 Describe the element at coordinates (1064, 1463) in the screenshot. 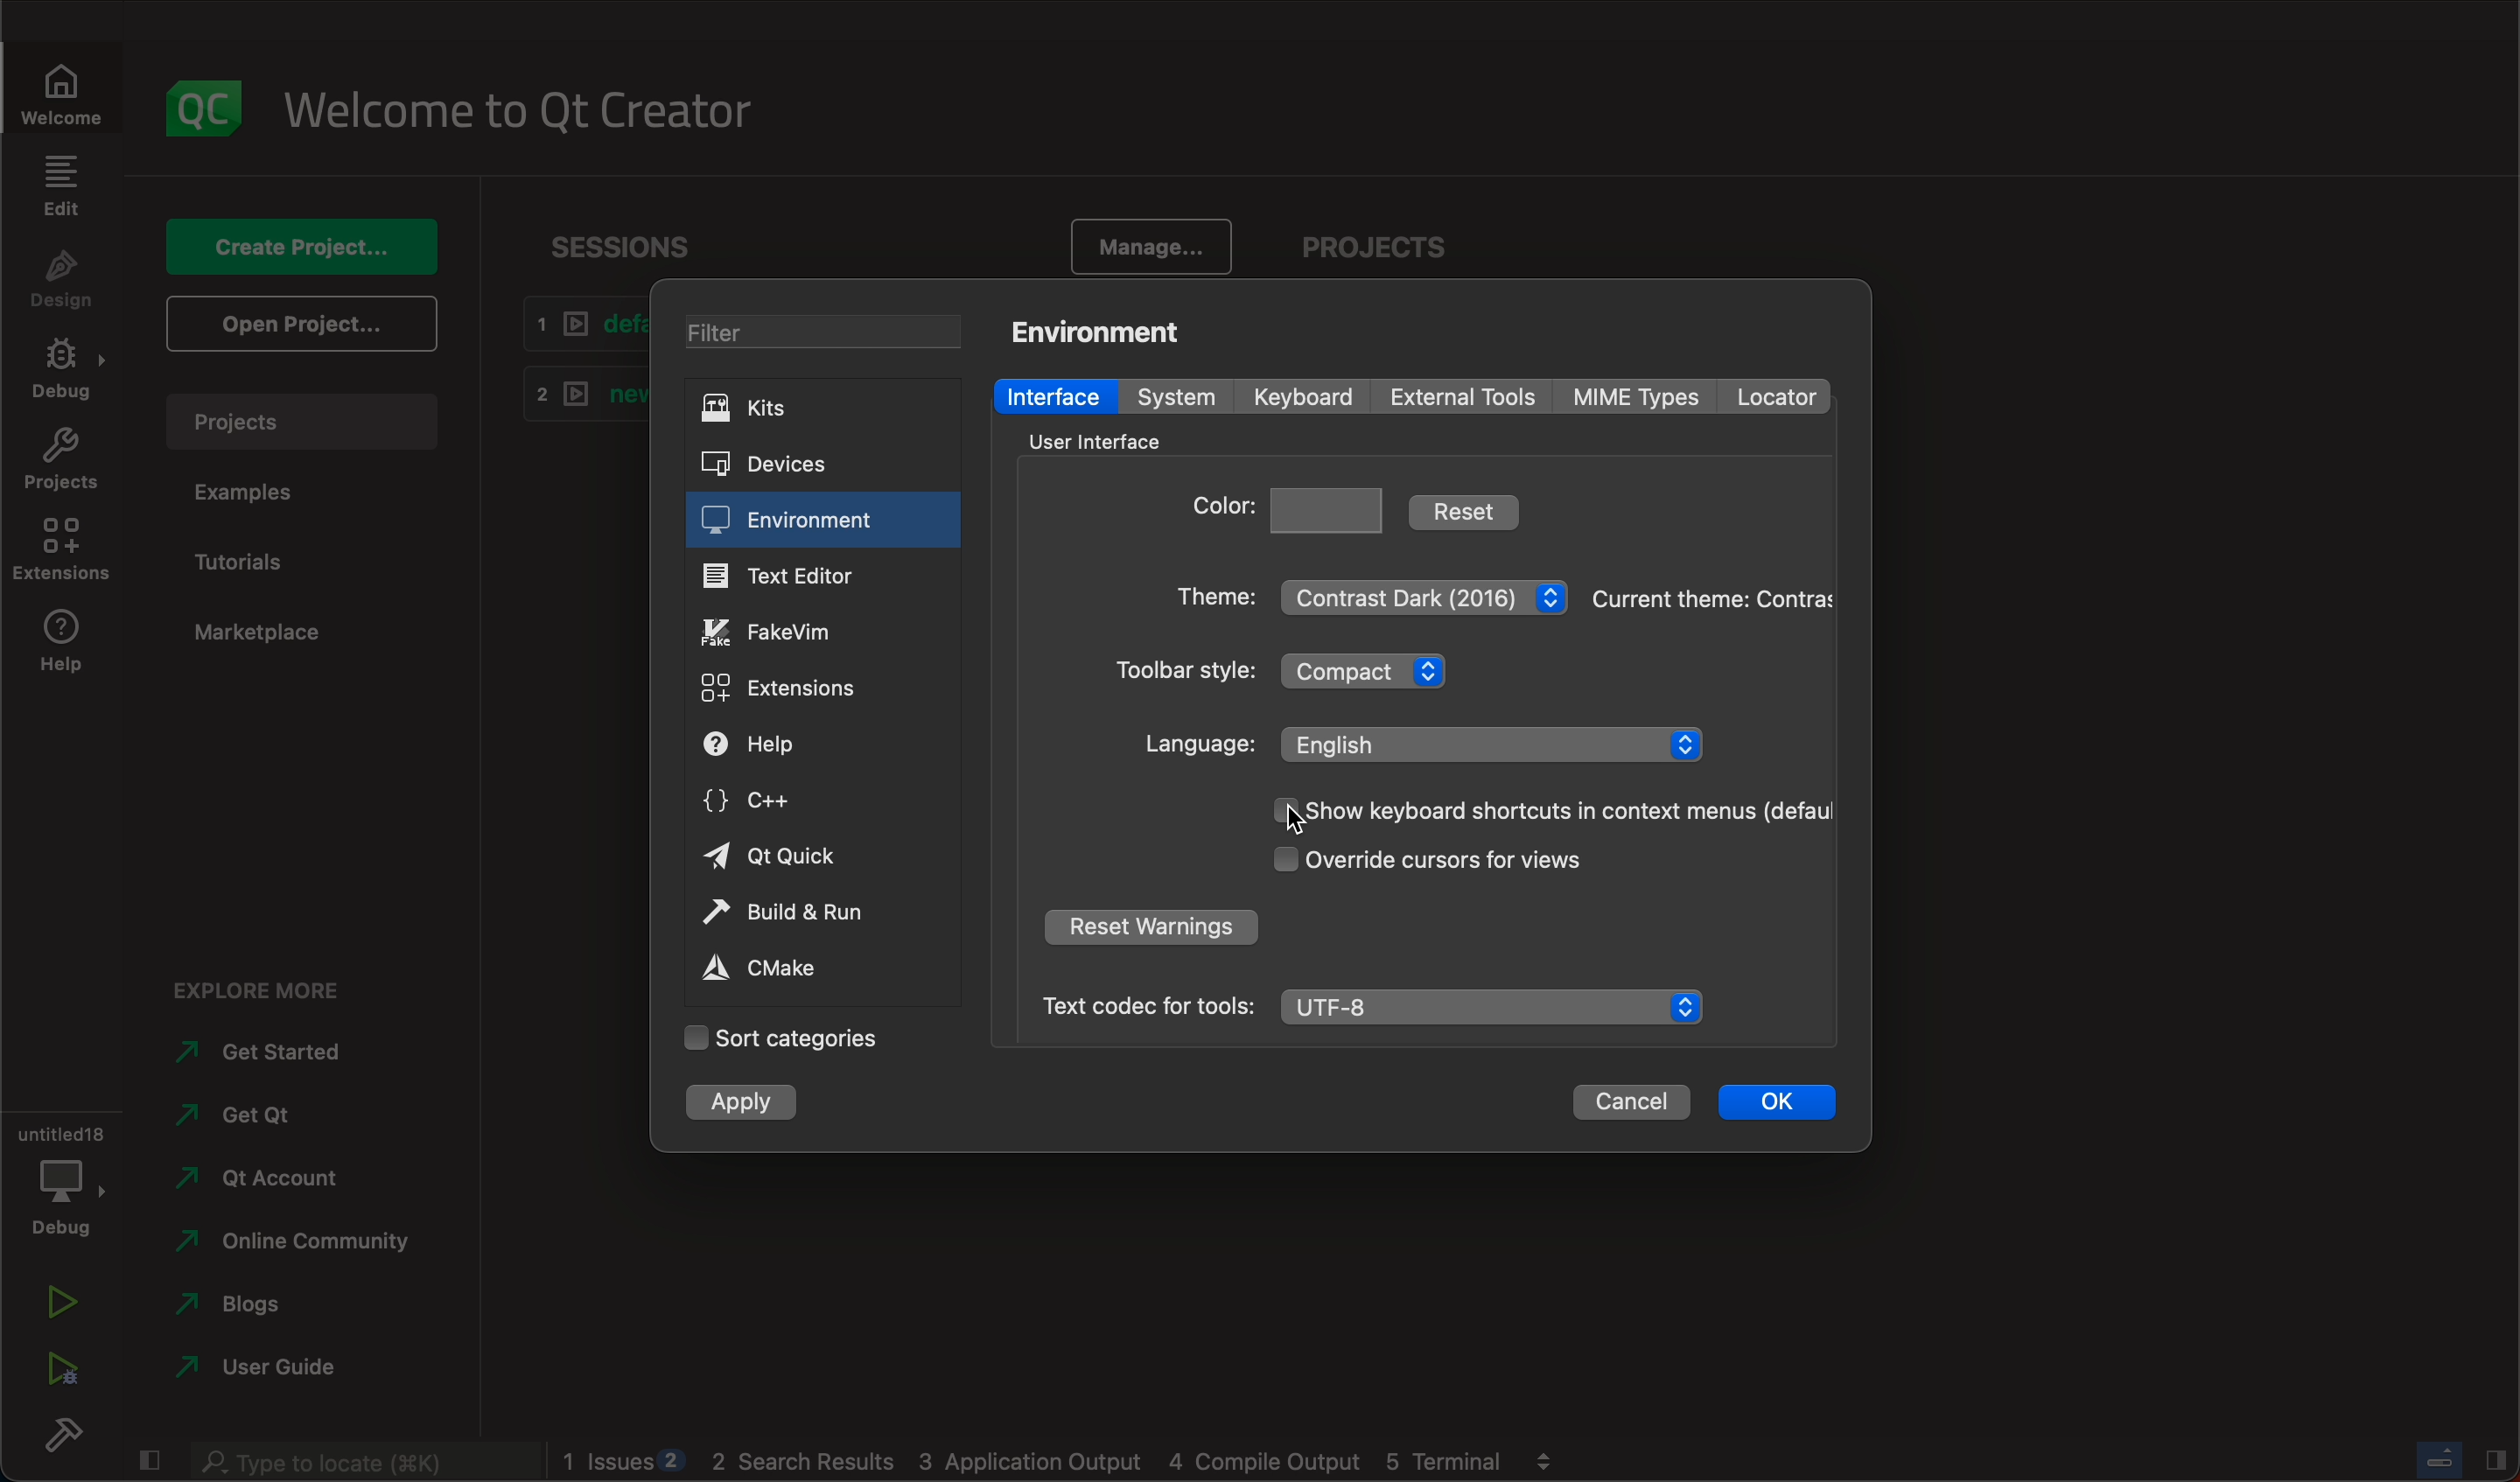

I see `logs` at that location.